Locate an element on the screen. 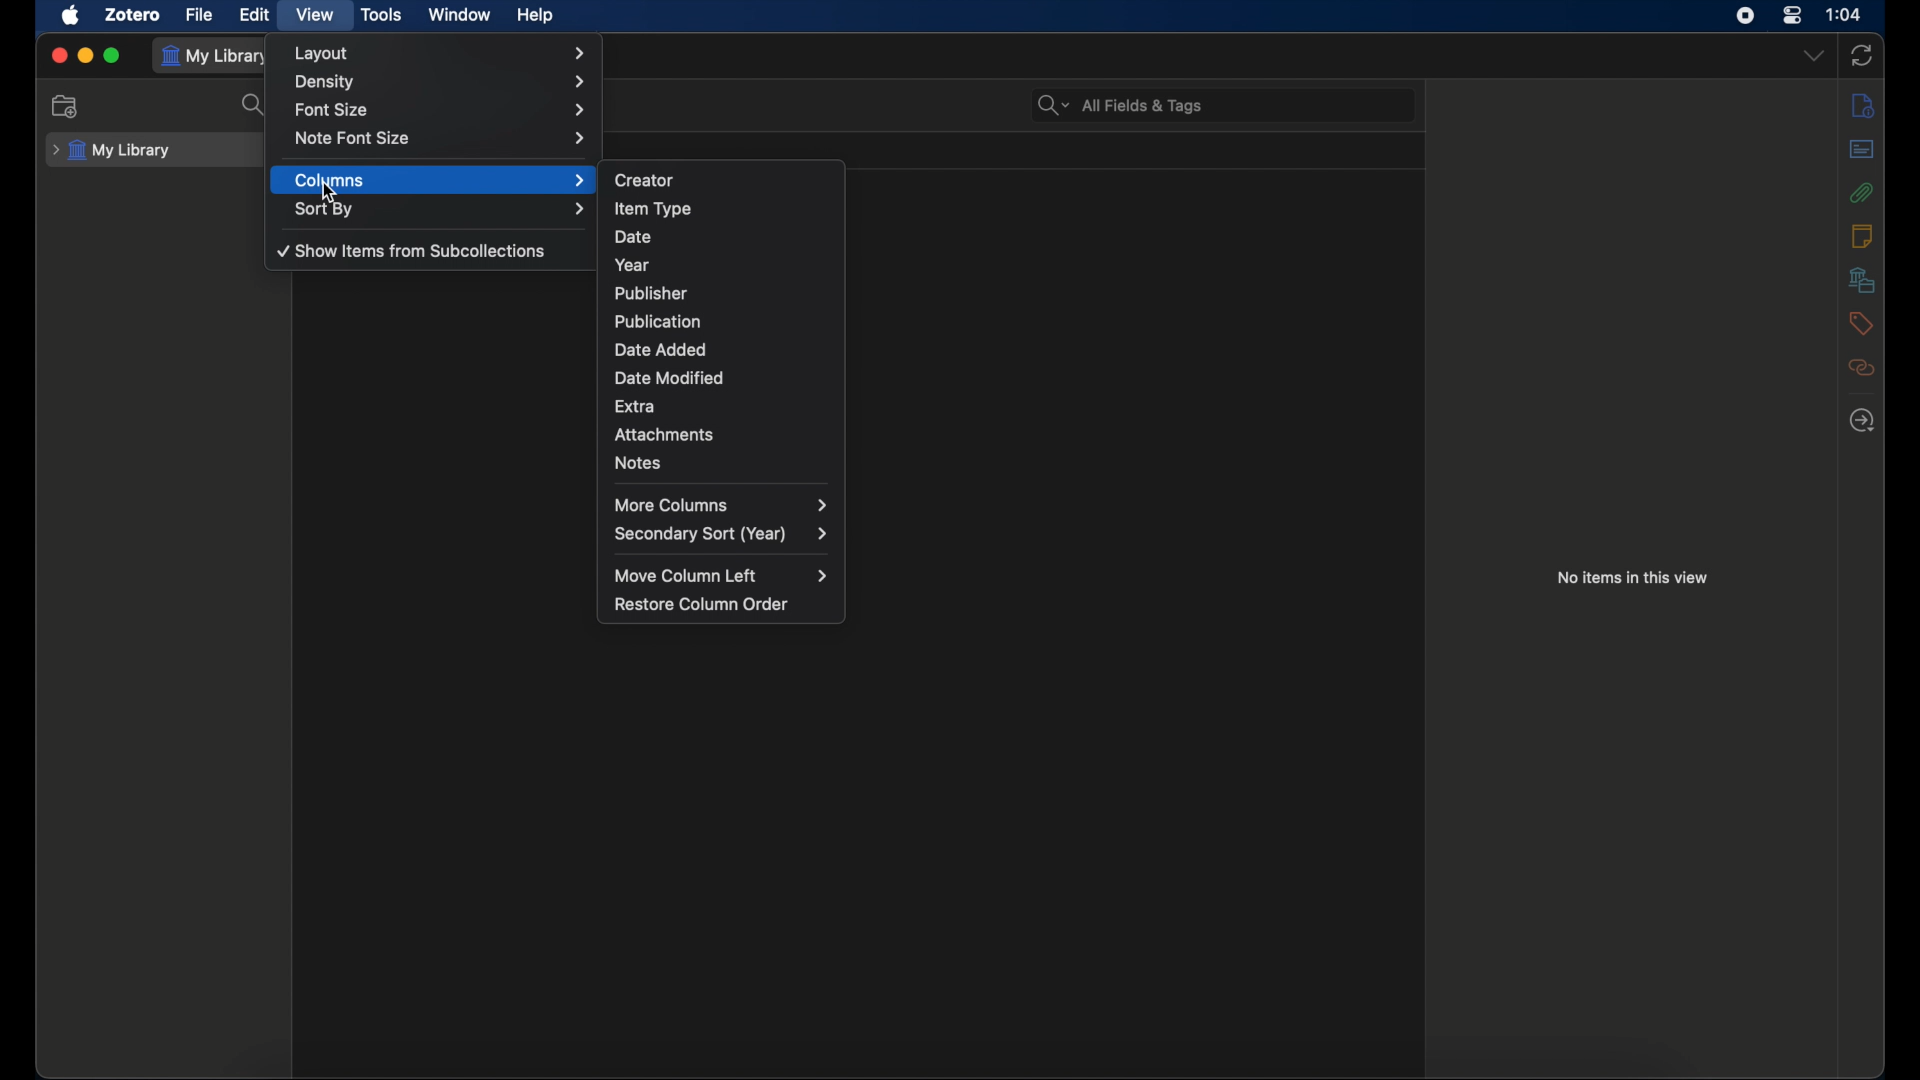  control center is located at coordinates (1792, 15).